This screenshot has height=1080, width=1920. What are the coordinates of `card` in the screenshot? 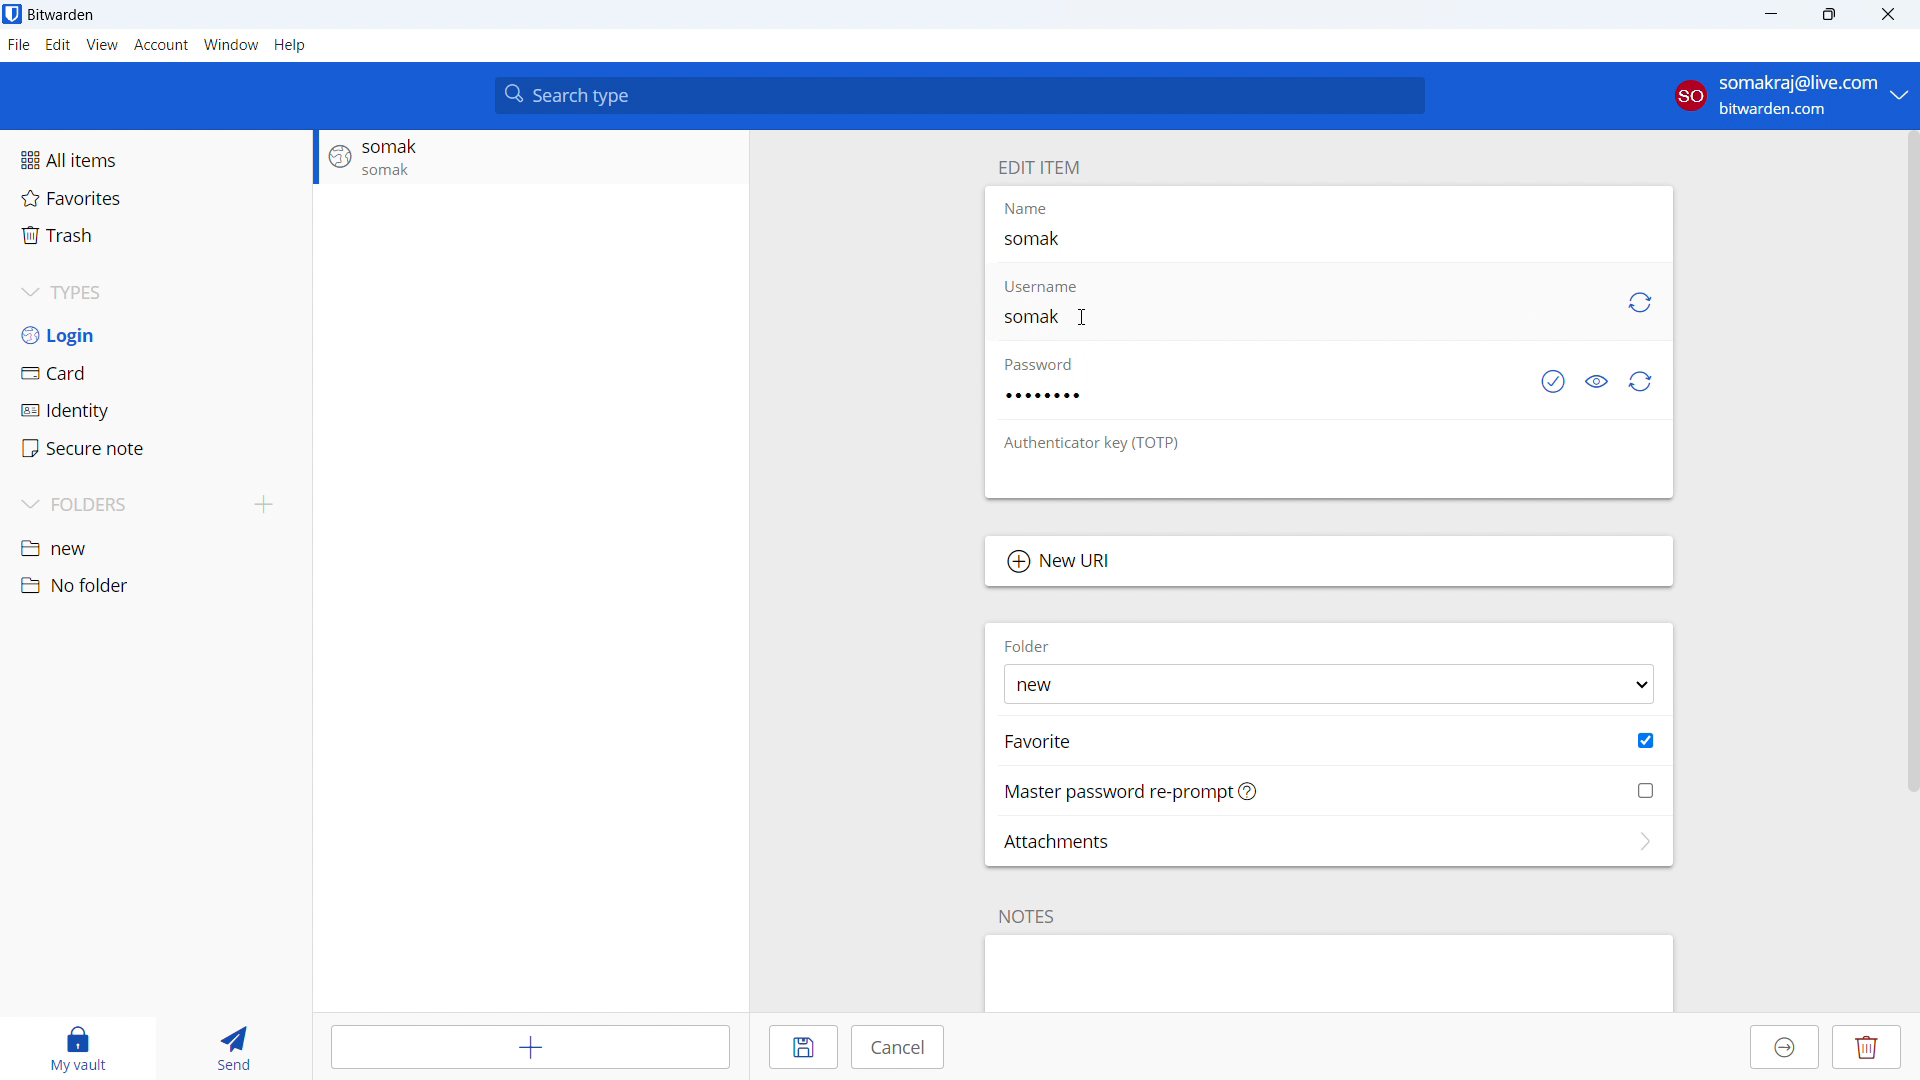 It's located at (156, 372).